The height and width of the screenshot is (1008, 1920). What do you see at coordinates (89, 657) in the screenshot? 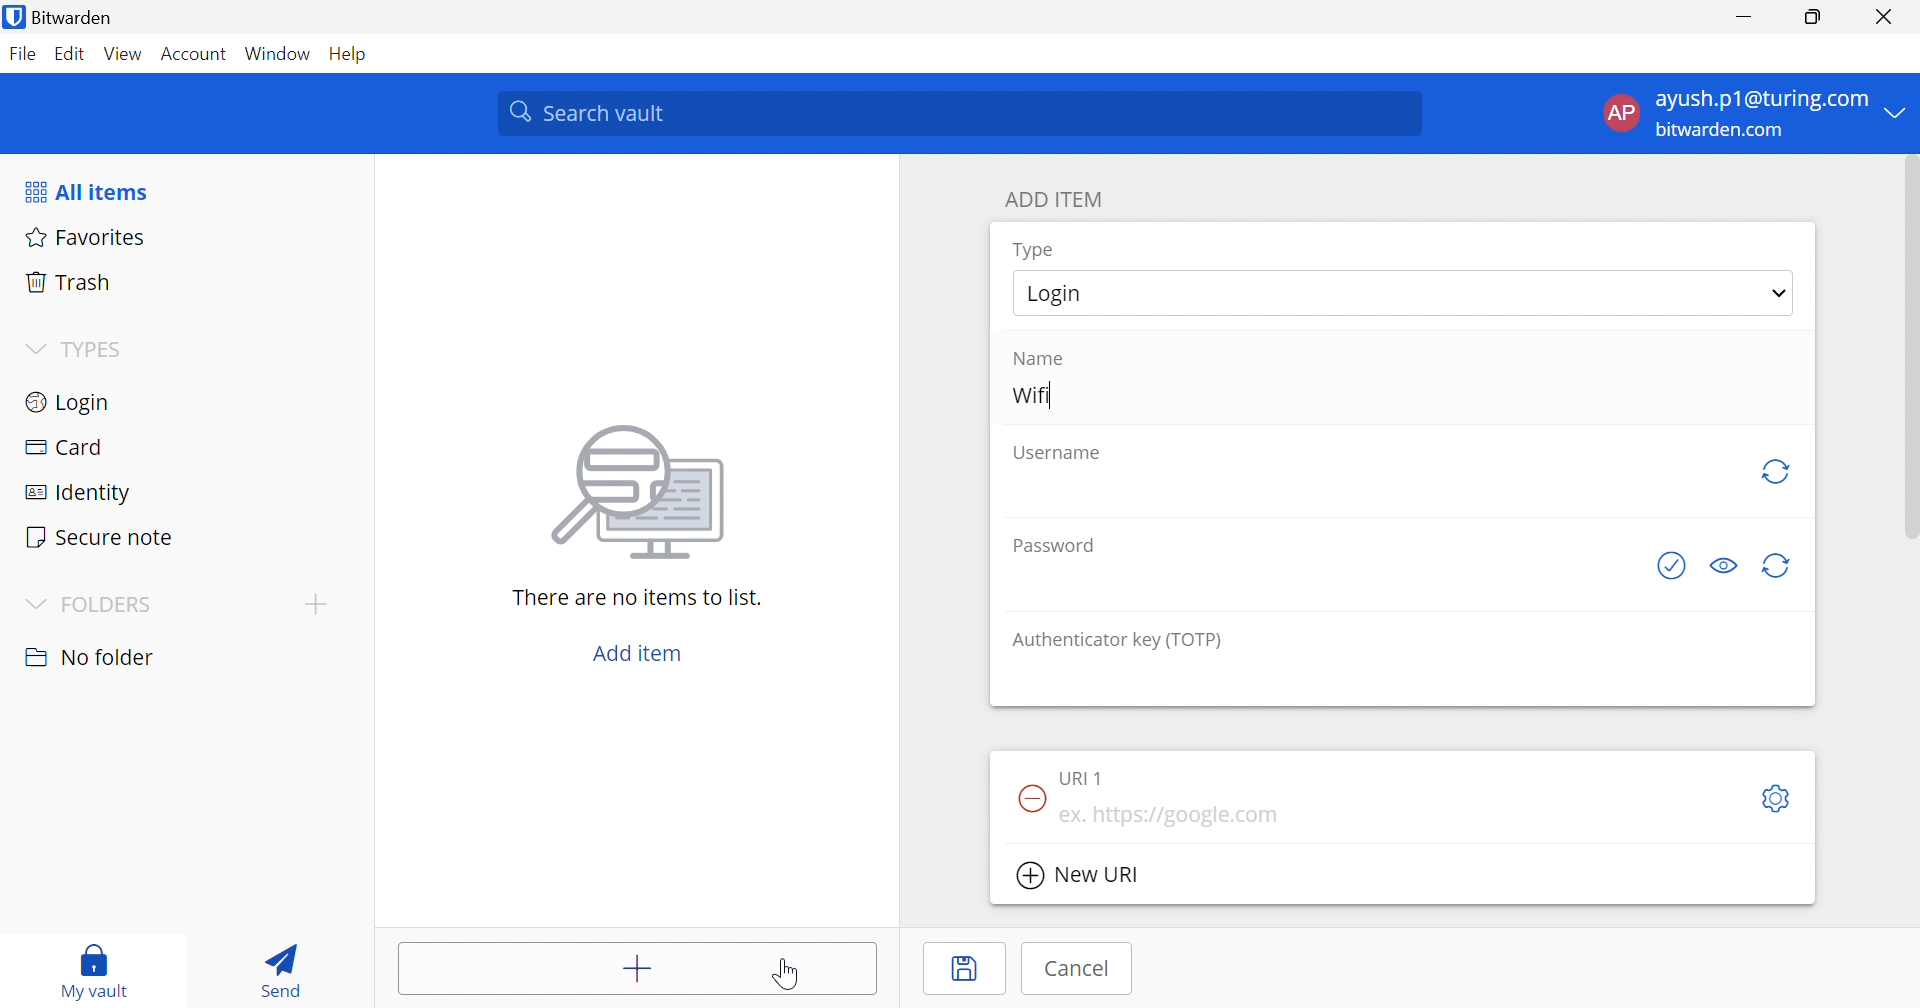
I see `nO FOLDER` at bounding box center [89, 657].